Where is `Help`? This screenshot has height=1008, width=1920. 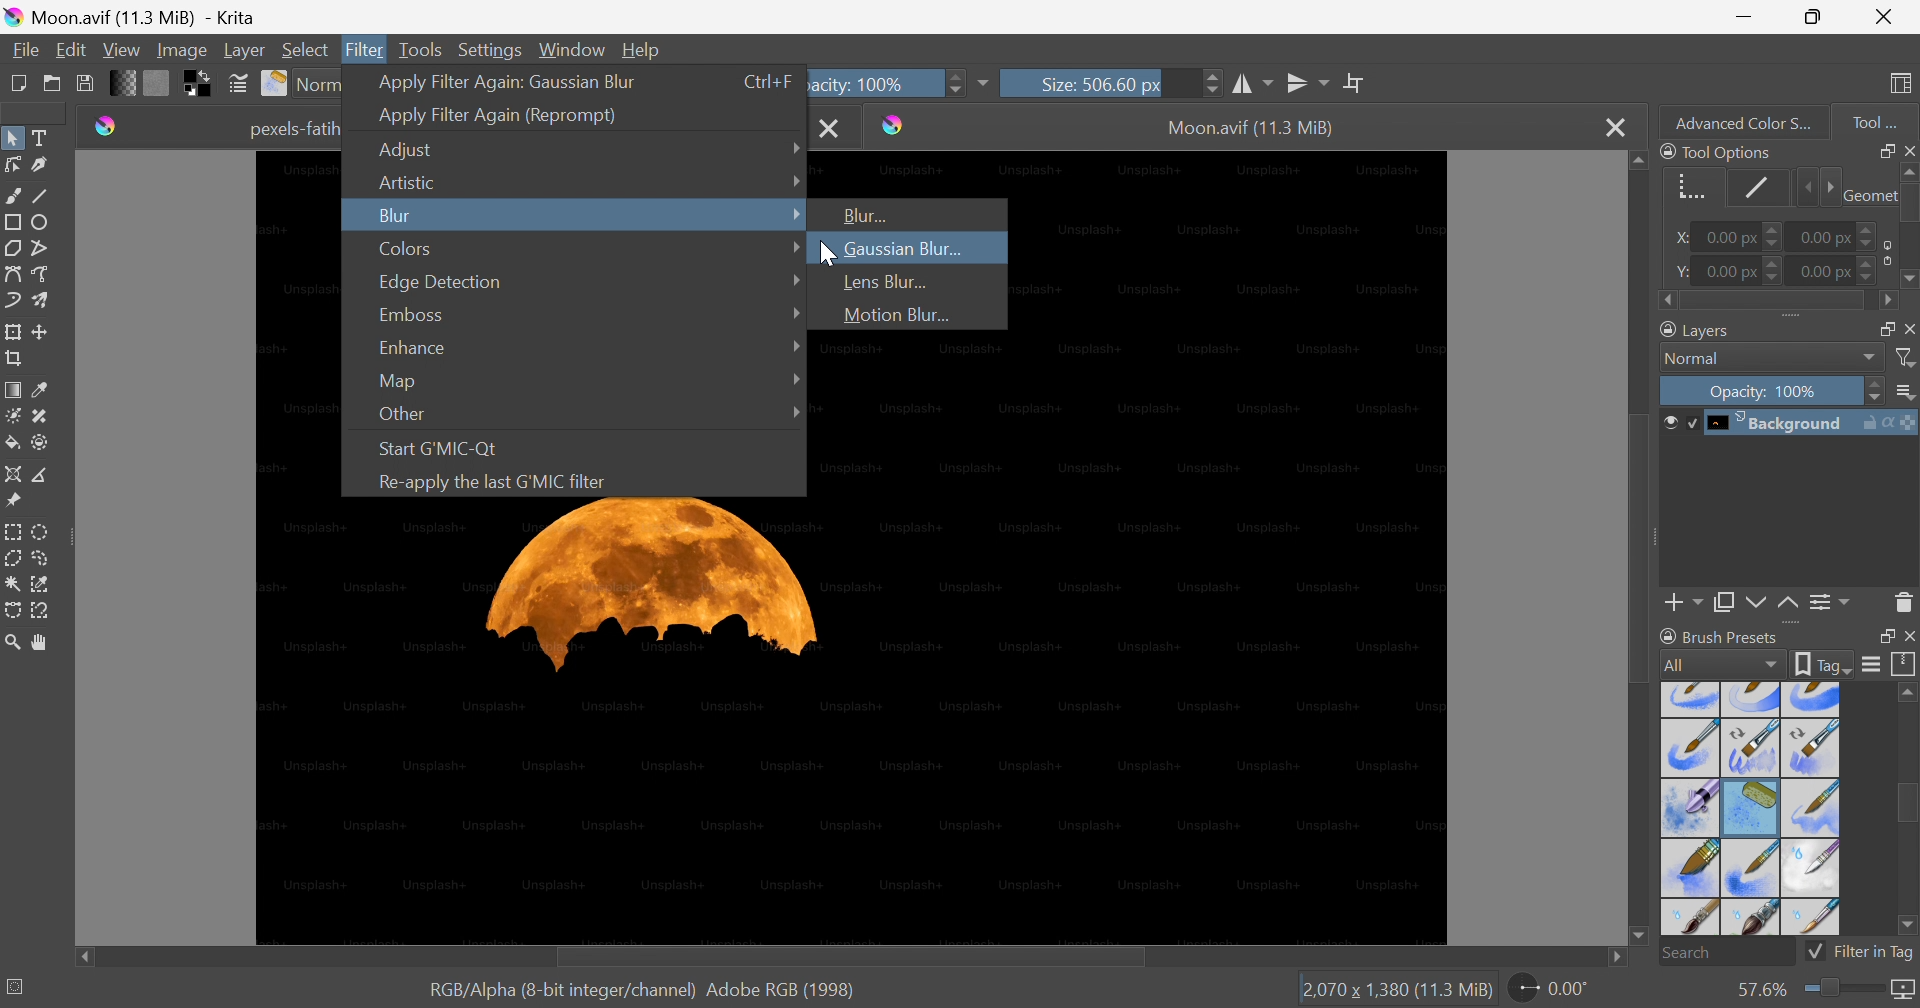
Help is located at coordinates (640, 51).